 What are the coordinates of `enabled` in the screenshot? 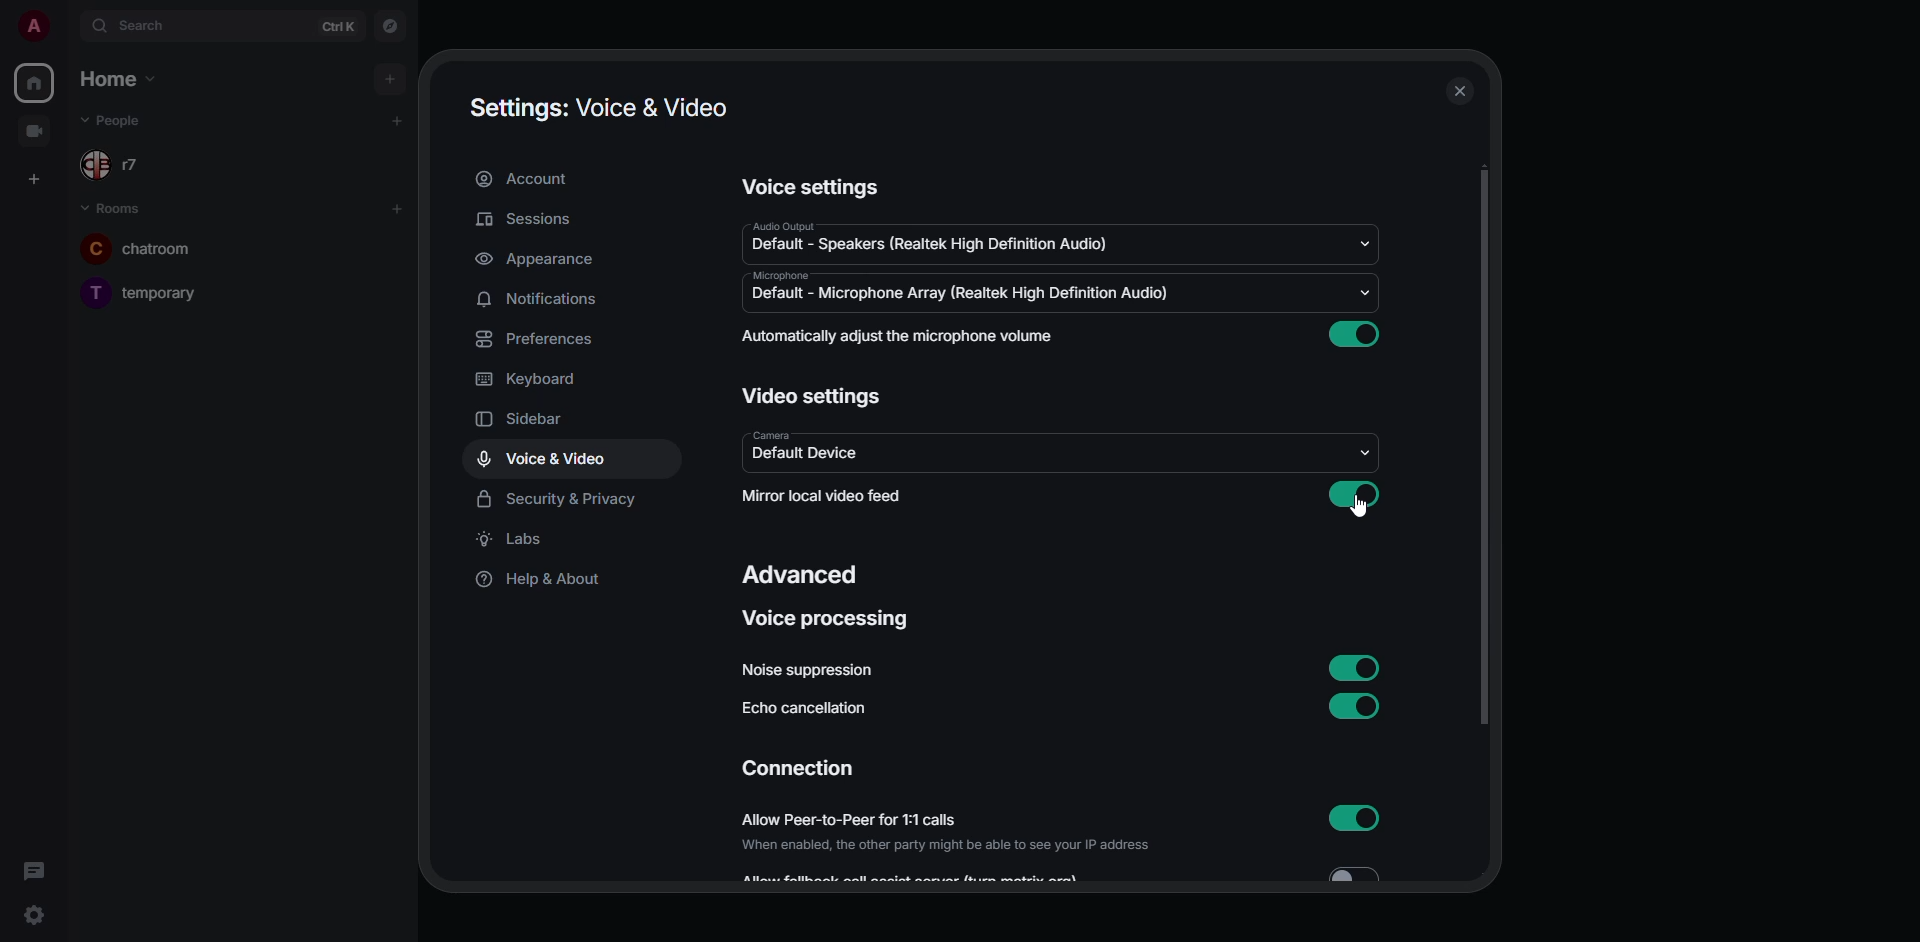 It's located at (1358, 704).